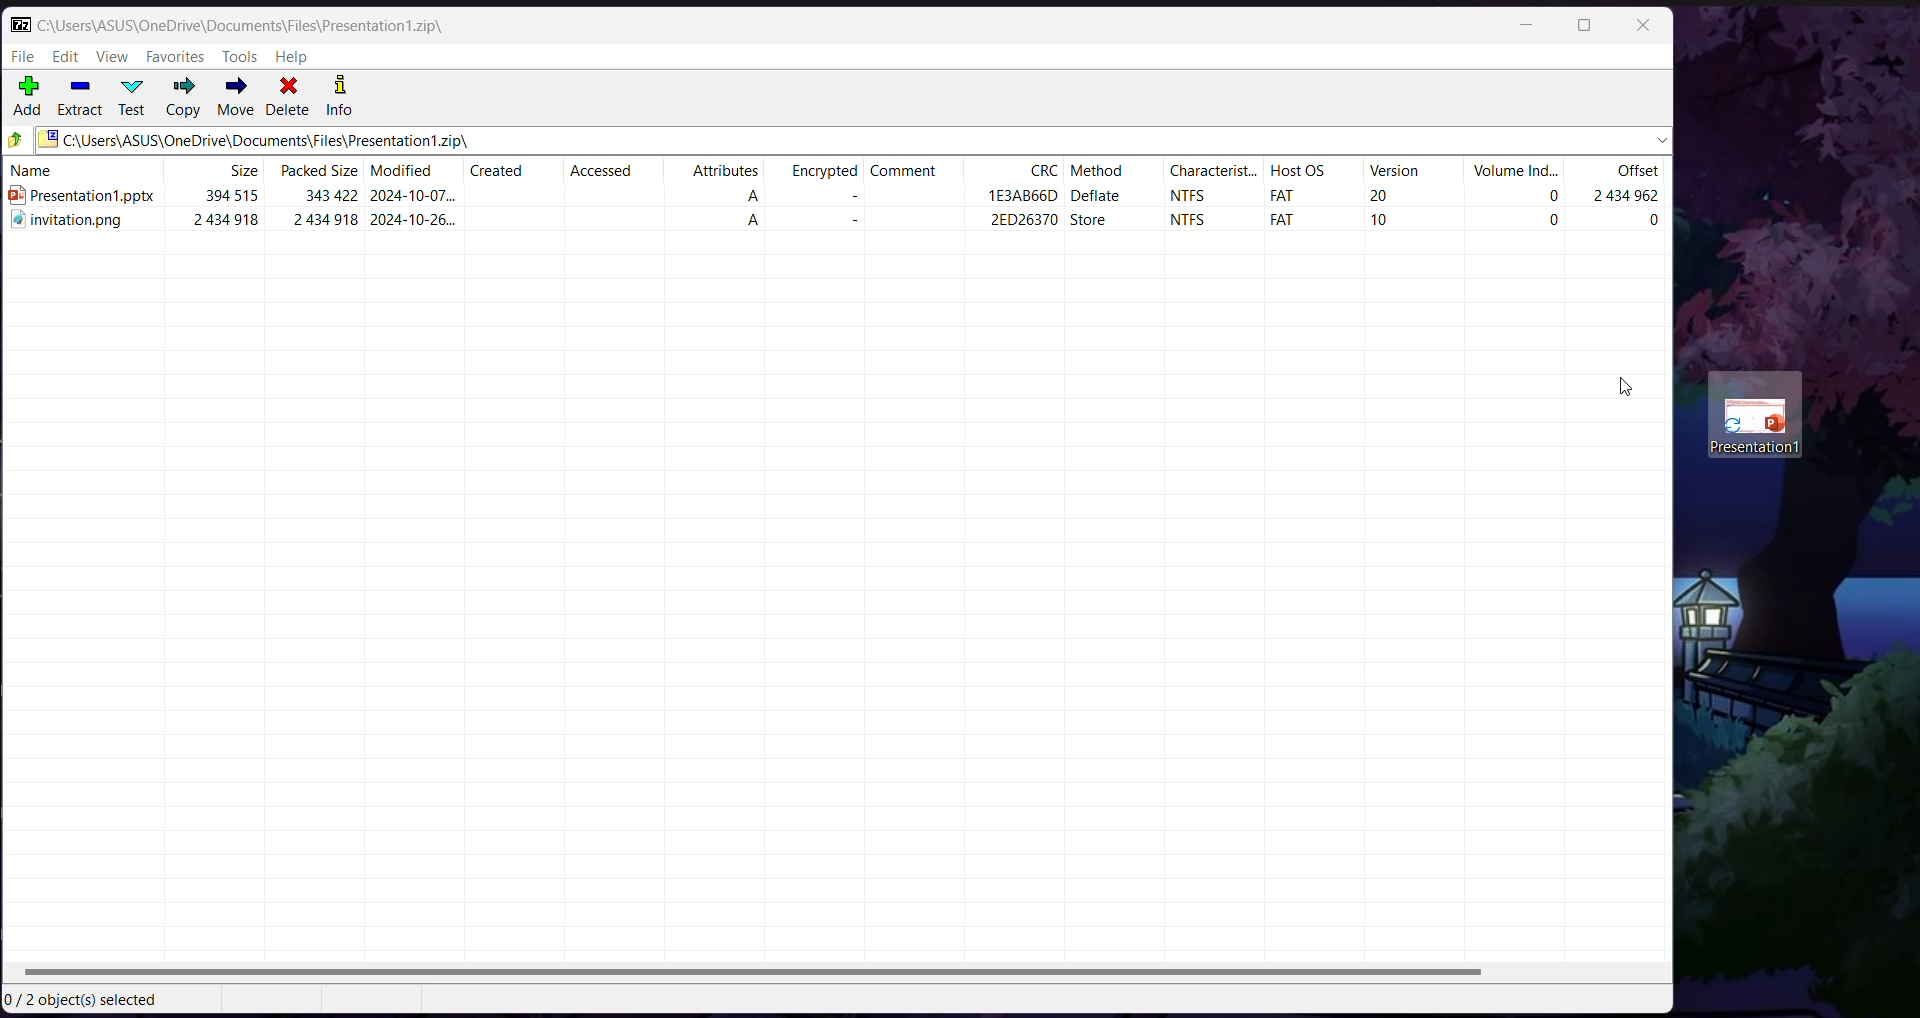 Image resolution: width=1920 pixels, height=1018 pixels. What do you see at coordinates (1646, 25) in the screenshot?
I see `Close` at bounding box center [1646, 25].